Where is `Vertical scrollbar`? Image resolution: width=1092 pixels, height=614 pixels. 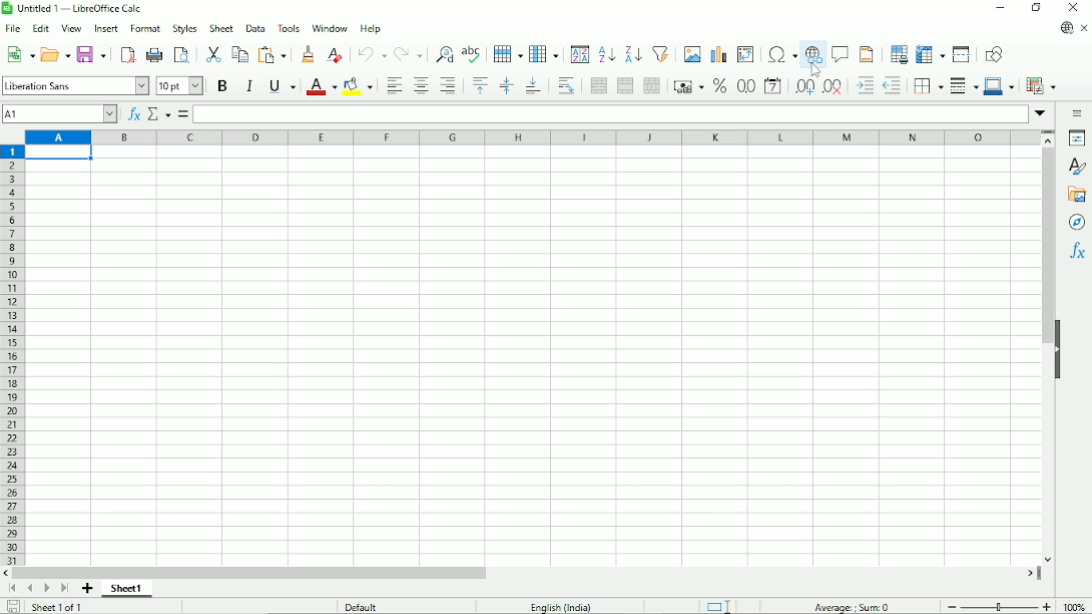 Vertical scrollbar is located at coordinates (1044, 348).